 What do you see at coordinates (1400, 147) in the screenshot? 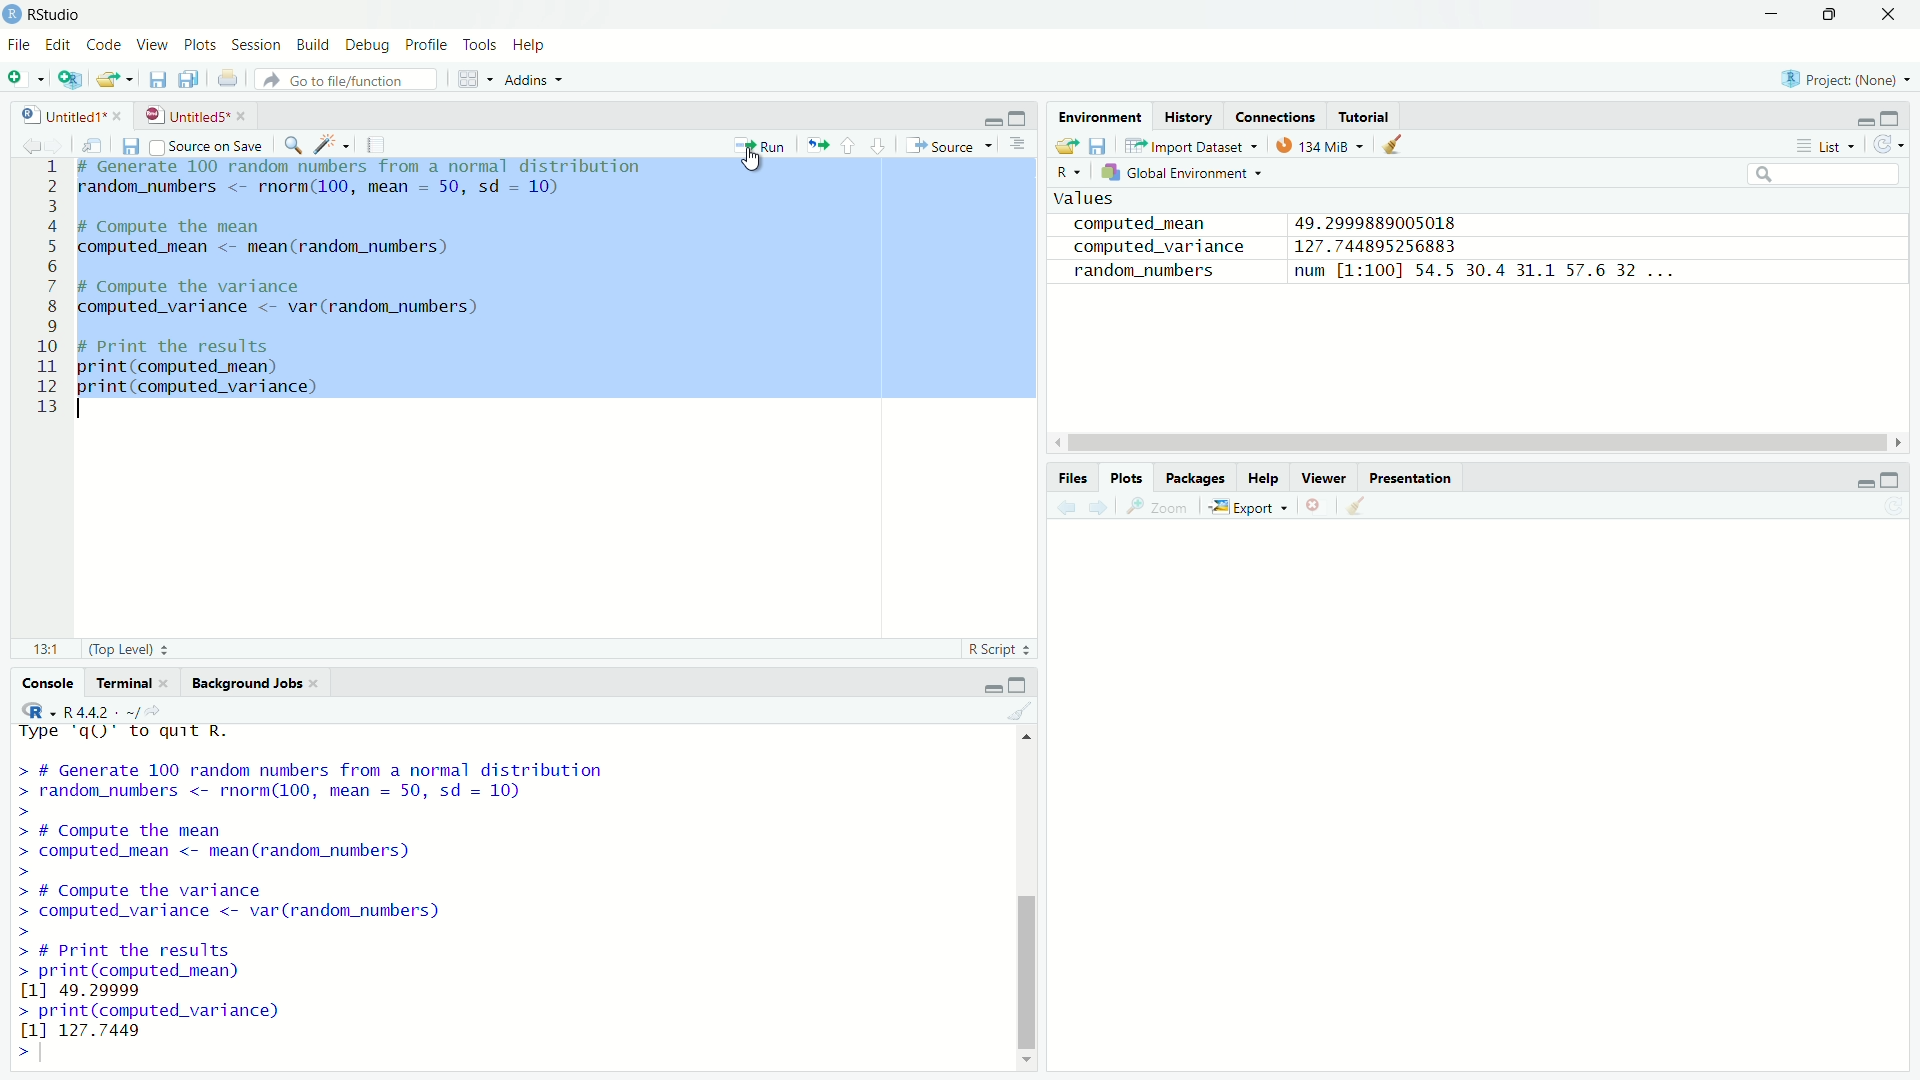
I see `clear objects from the workspace` at bounding box center [1400, 147].